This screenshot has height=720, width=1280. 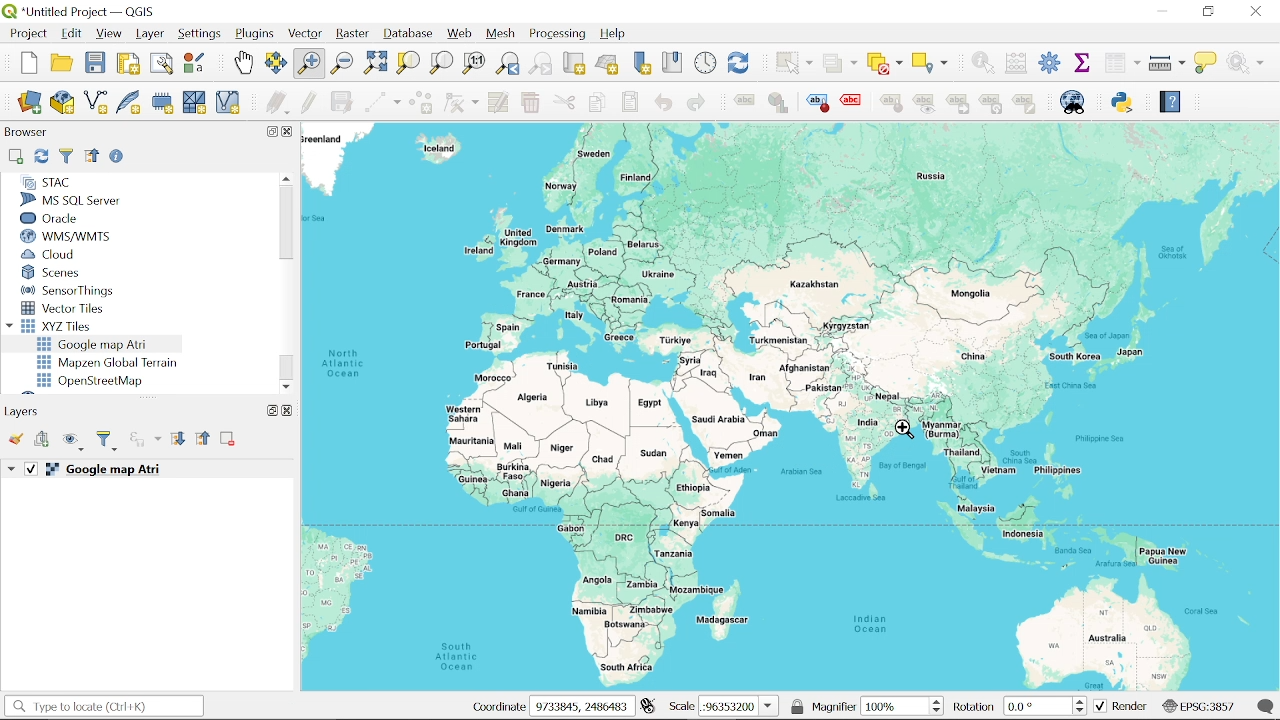 What do you see at coordinates (460, 34) in the screenshot?
I see `Web` at bounding box center [460, 34].